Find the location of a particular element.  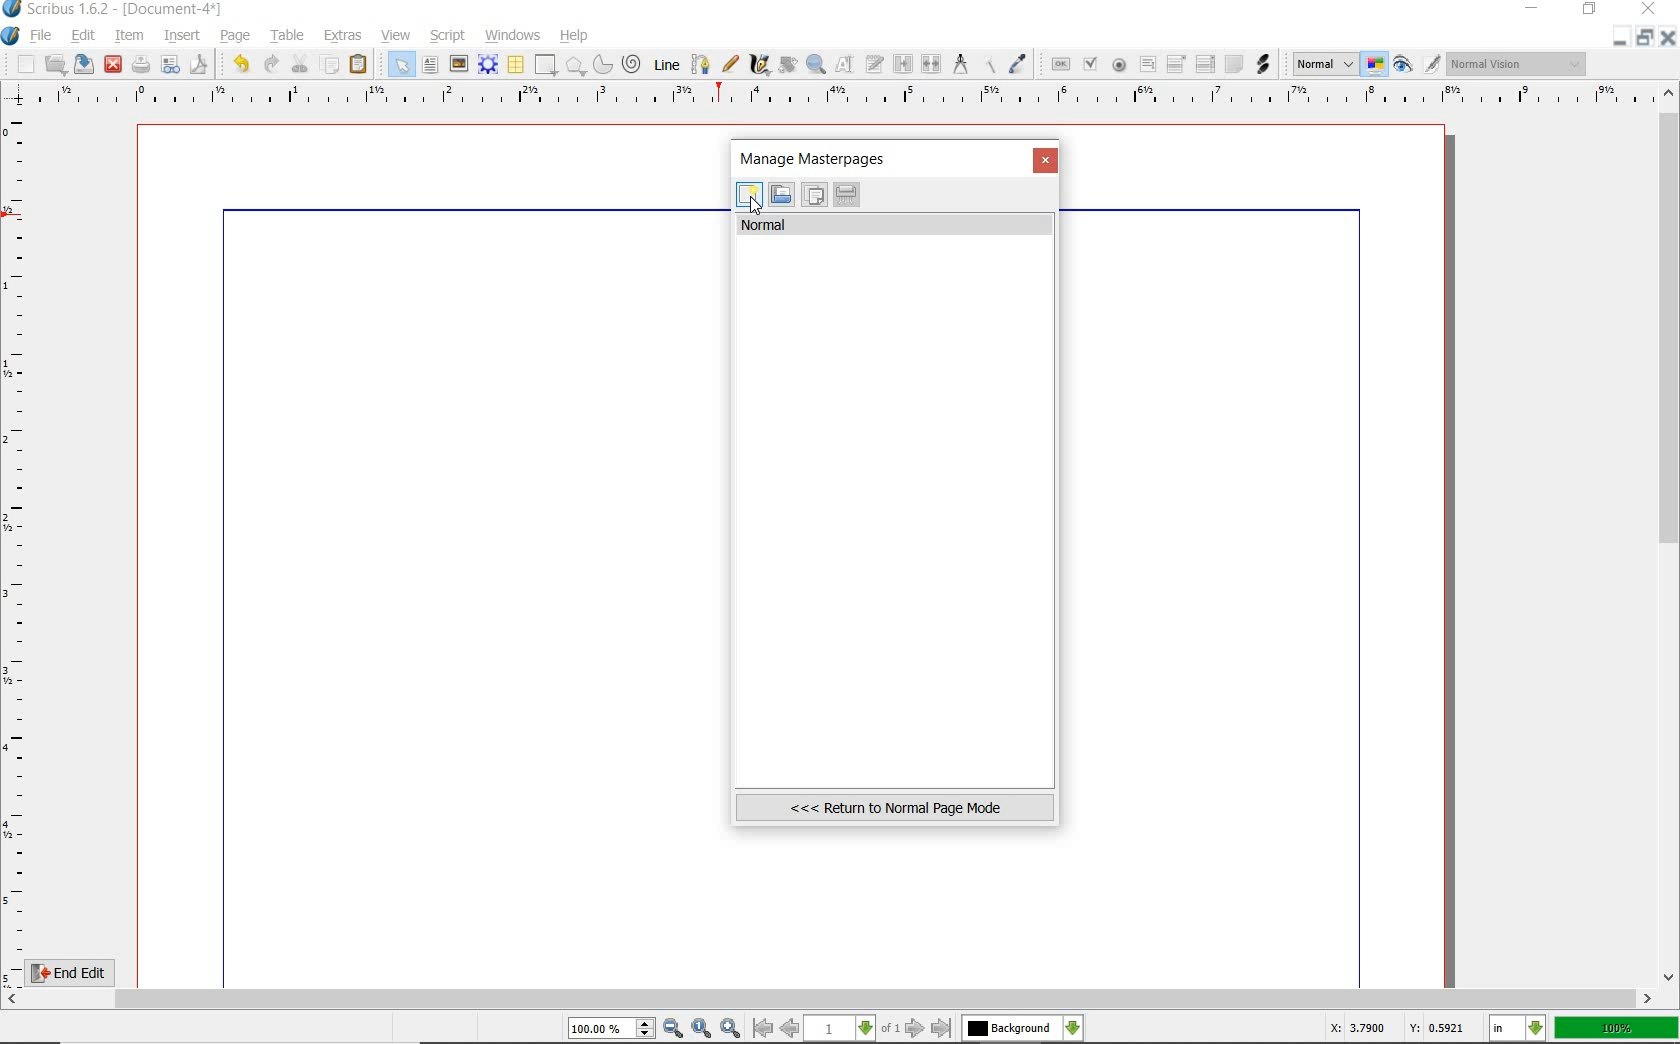

windows is located at coordinates (512, 34).